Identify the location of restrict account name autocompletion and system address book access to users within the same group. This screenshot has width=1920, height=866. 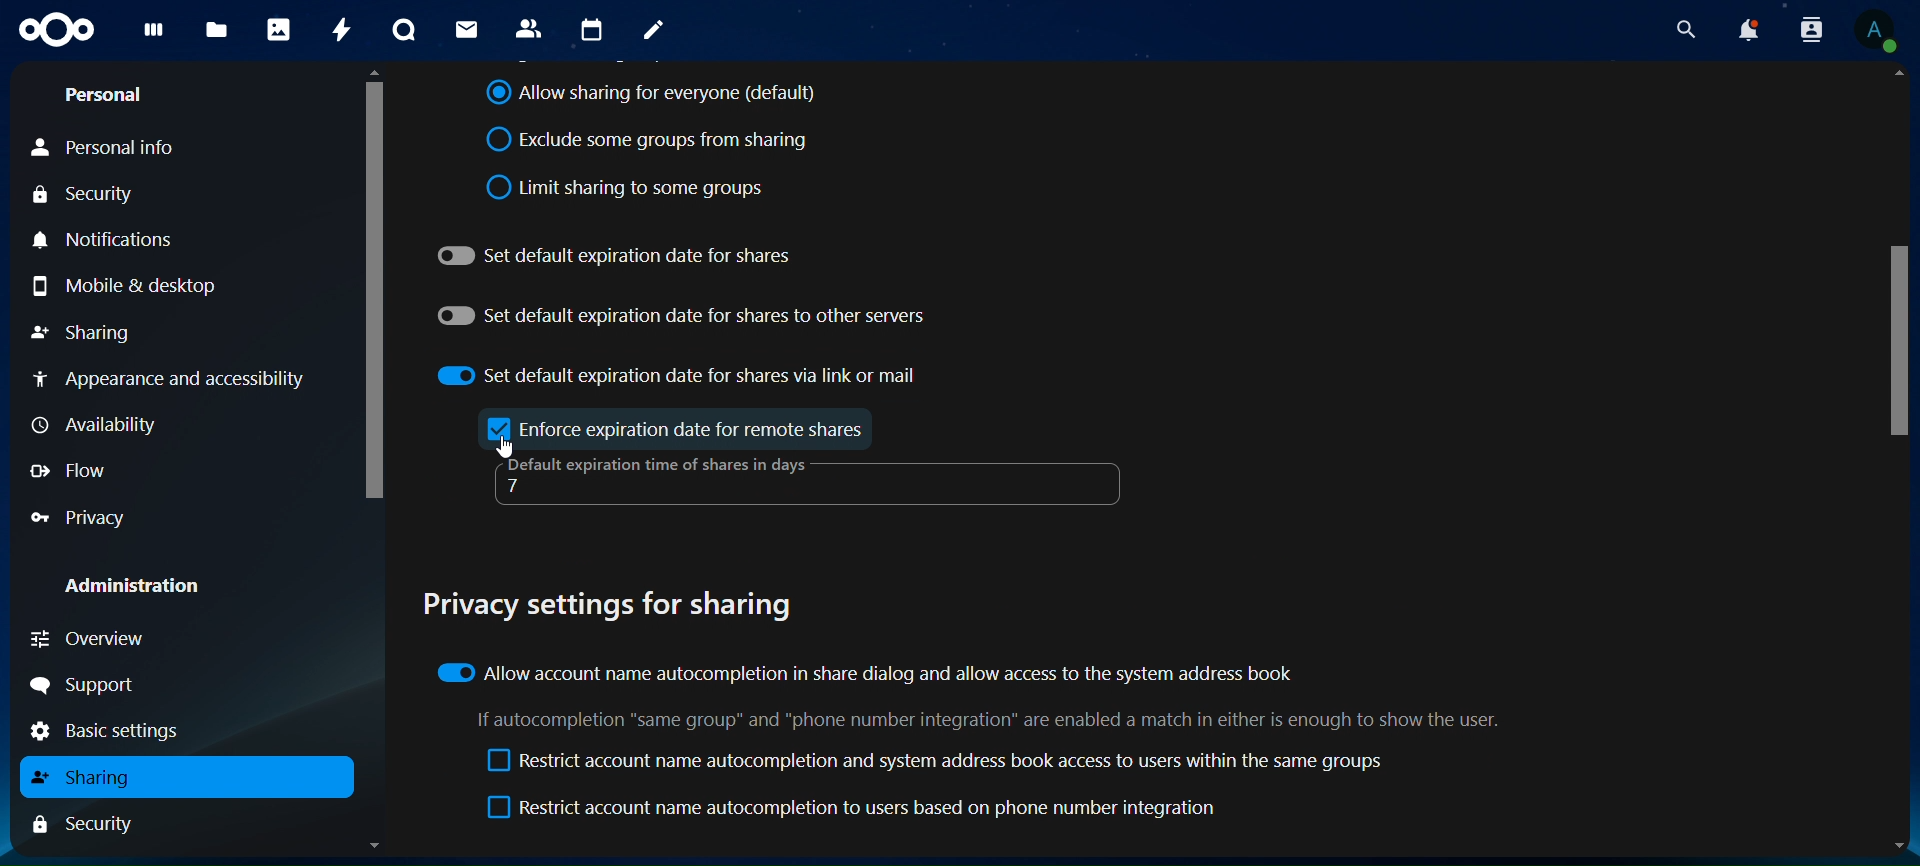
(936, 763).